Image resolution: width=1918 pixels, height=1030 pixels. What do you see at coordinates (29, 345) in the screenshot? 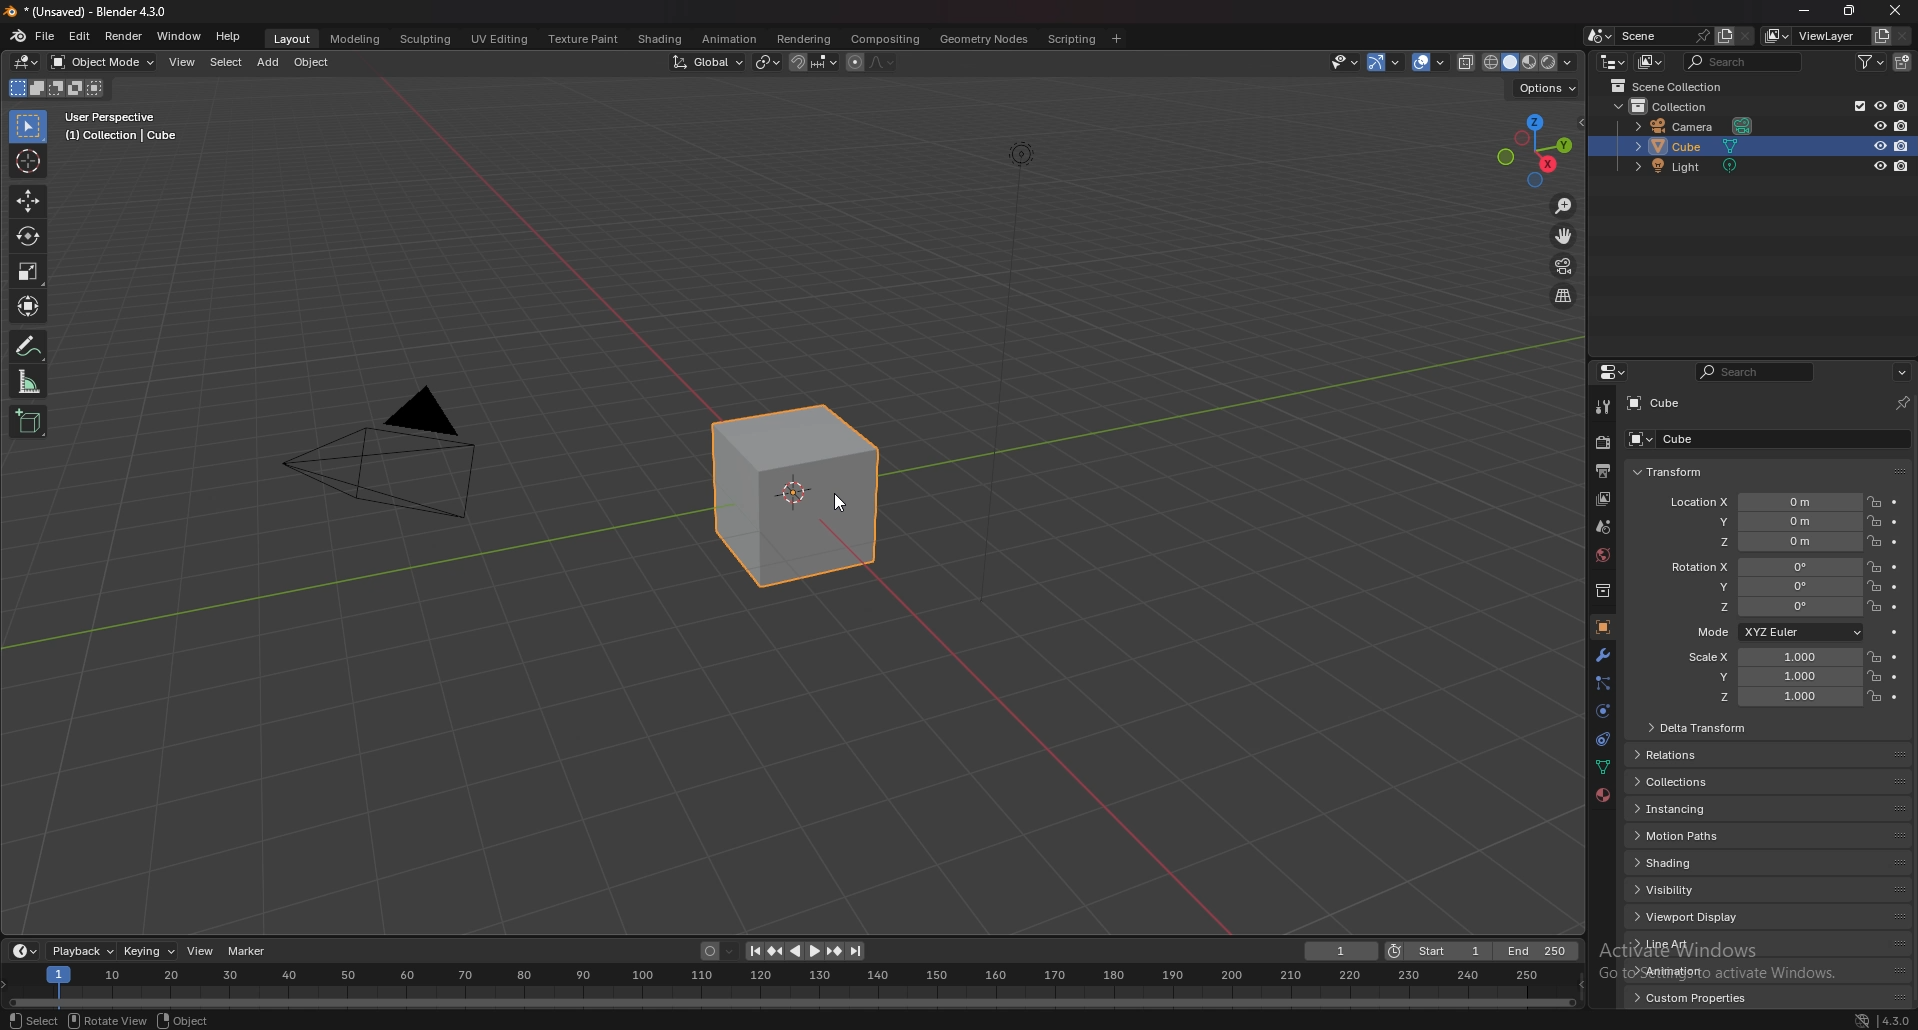
I see `annotate` at bounding box center [29, 345].